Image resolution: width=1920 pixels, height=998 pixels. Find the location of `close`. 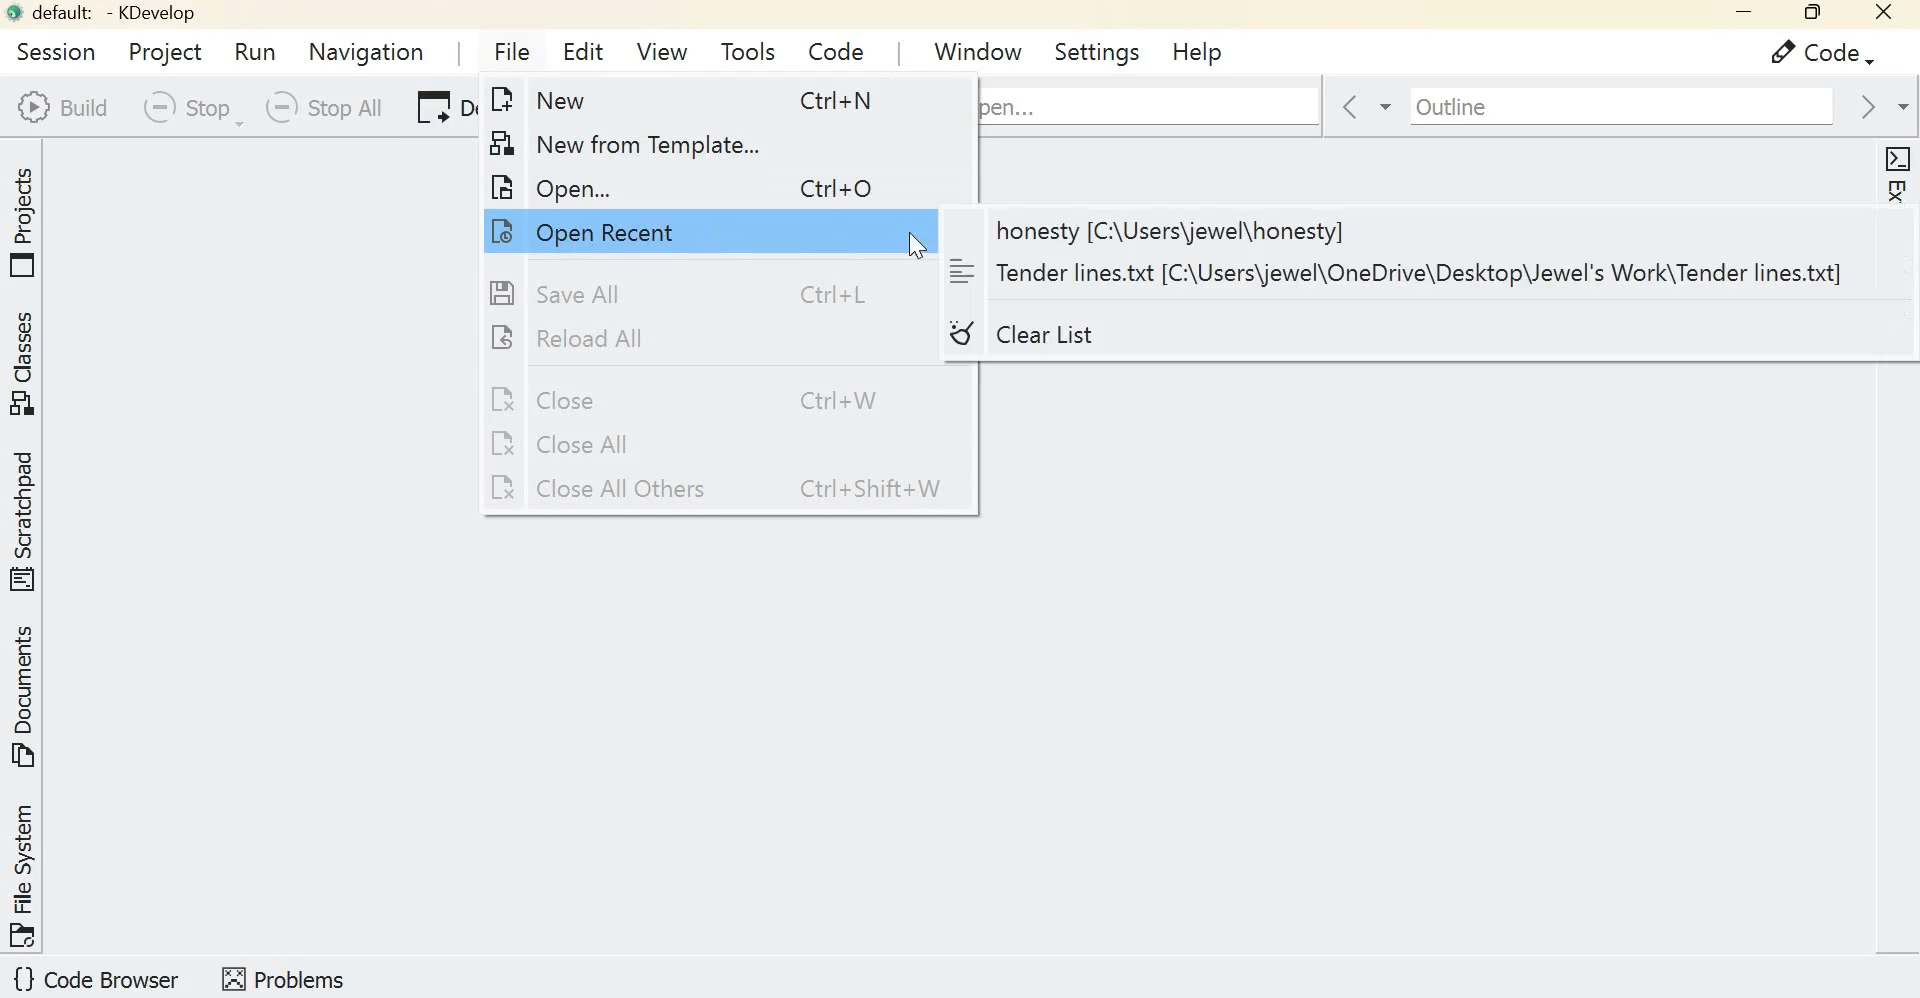

close is located at coordinates (1886, 16).